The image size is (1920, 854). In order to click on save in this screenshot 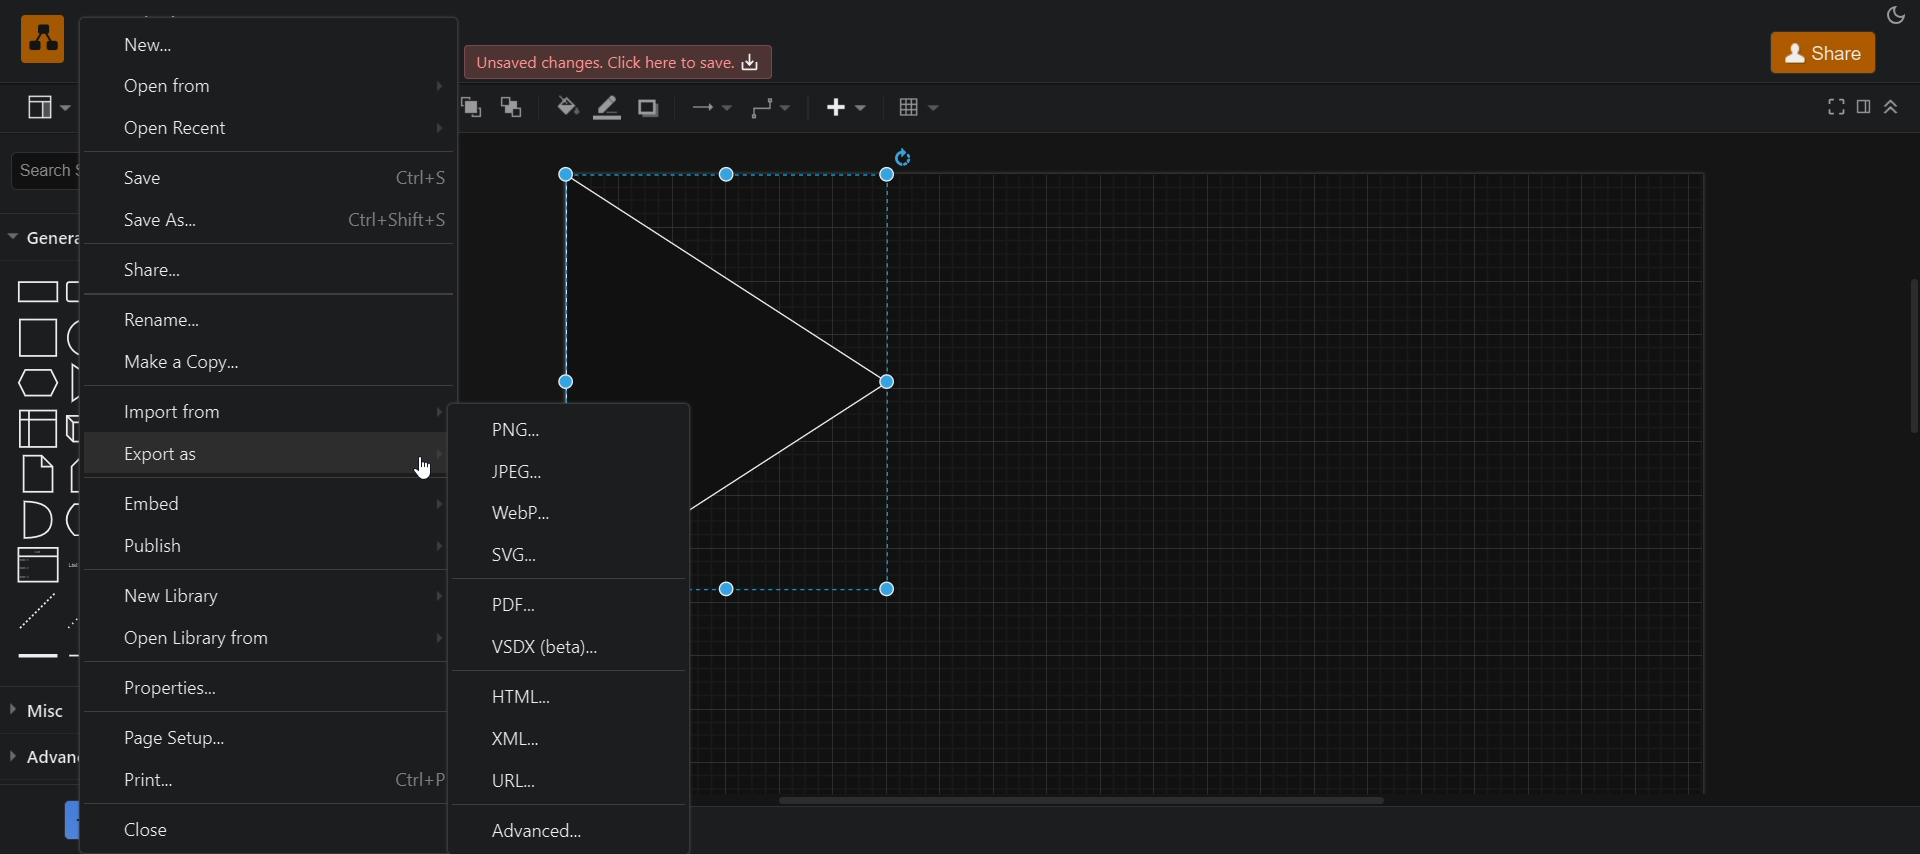, I will do `click(264, 176)`.